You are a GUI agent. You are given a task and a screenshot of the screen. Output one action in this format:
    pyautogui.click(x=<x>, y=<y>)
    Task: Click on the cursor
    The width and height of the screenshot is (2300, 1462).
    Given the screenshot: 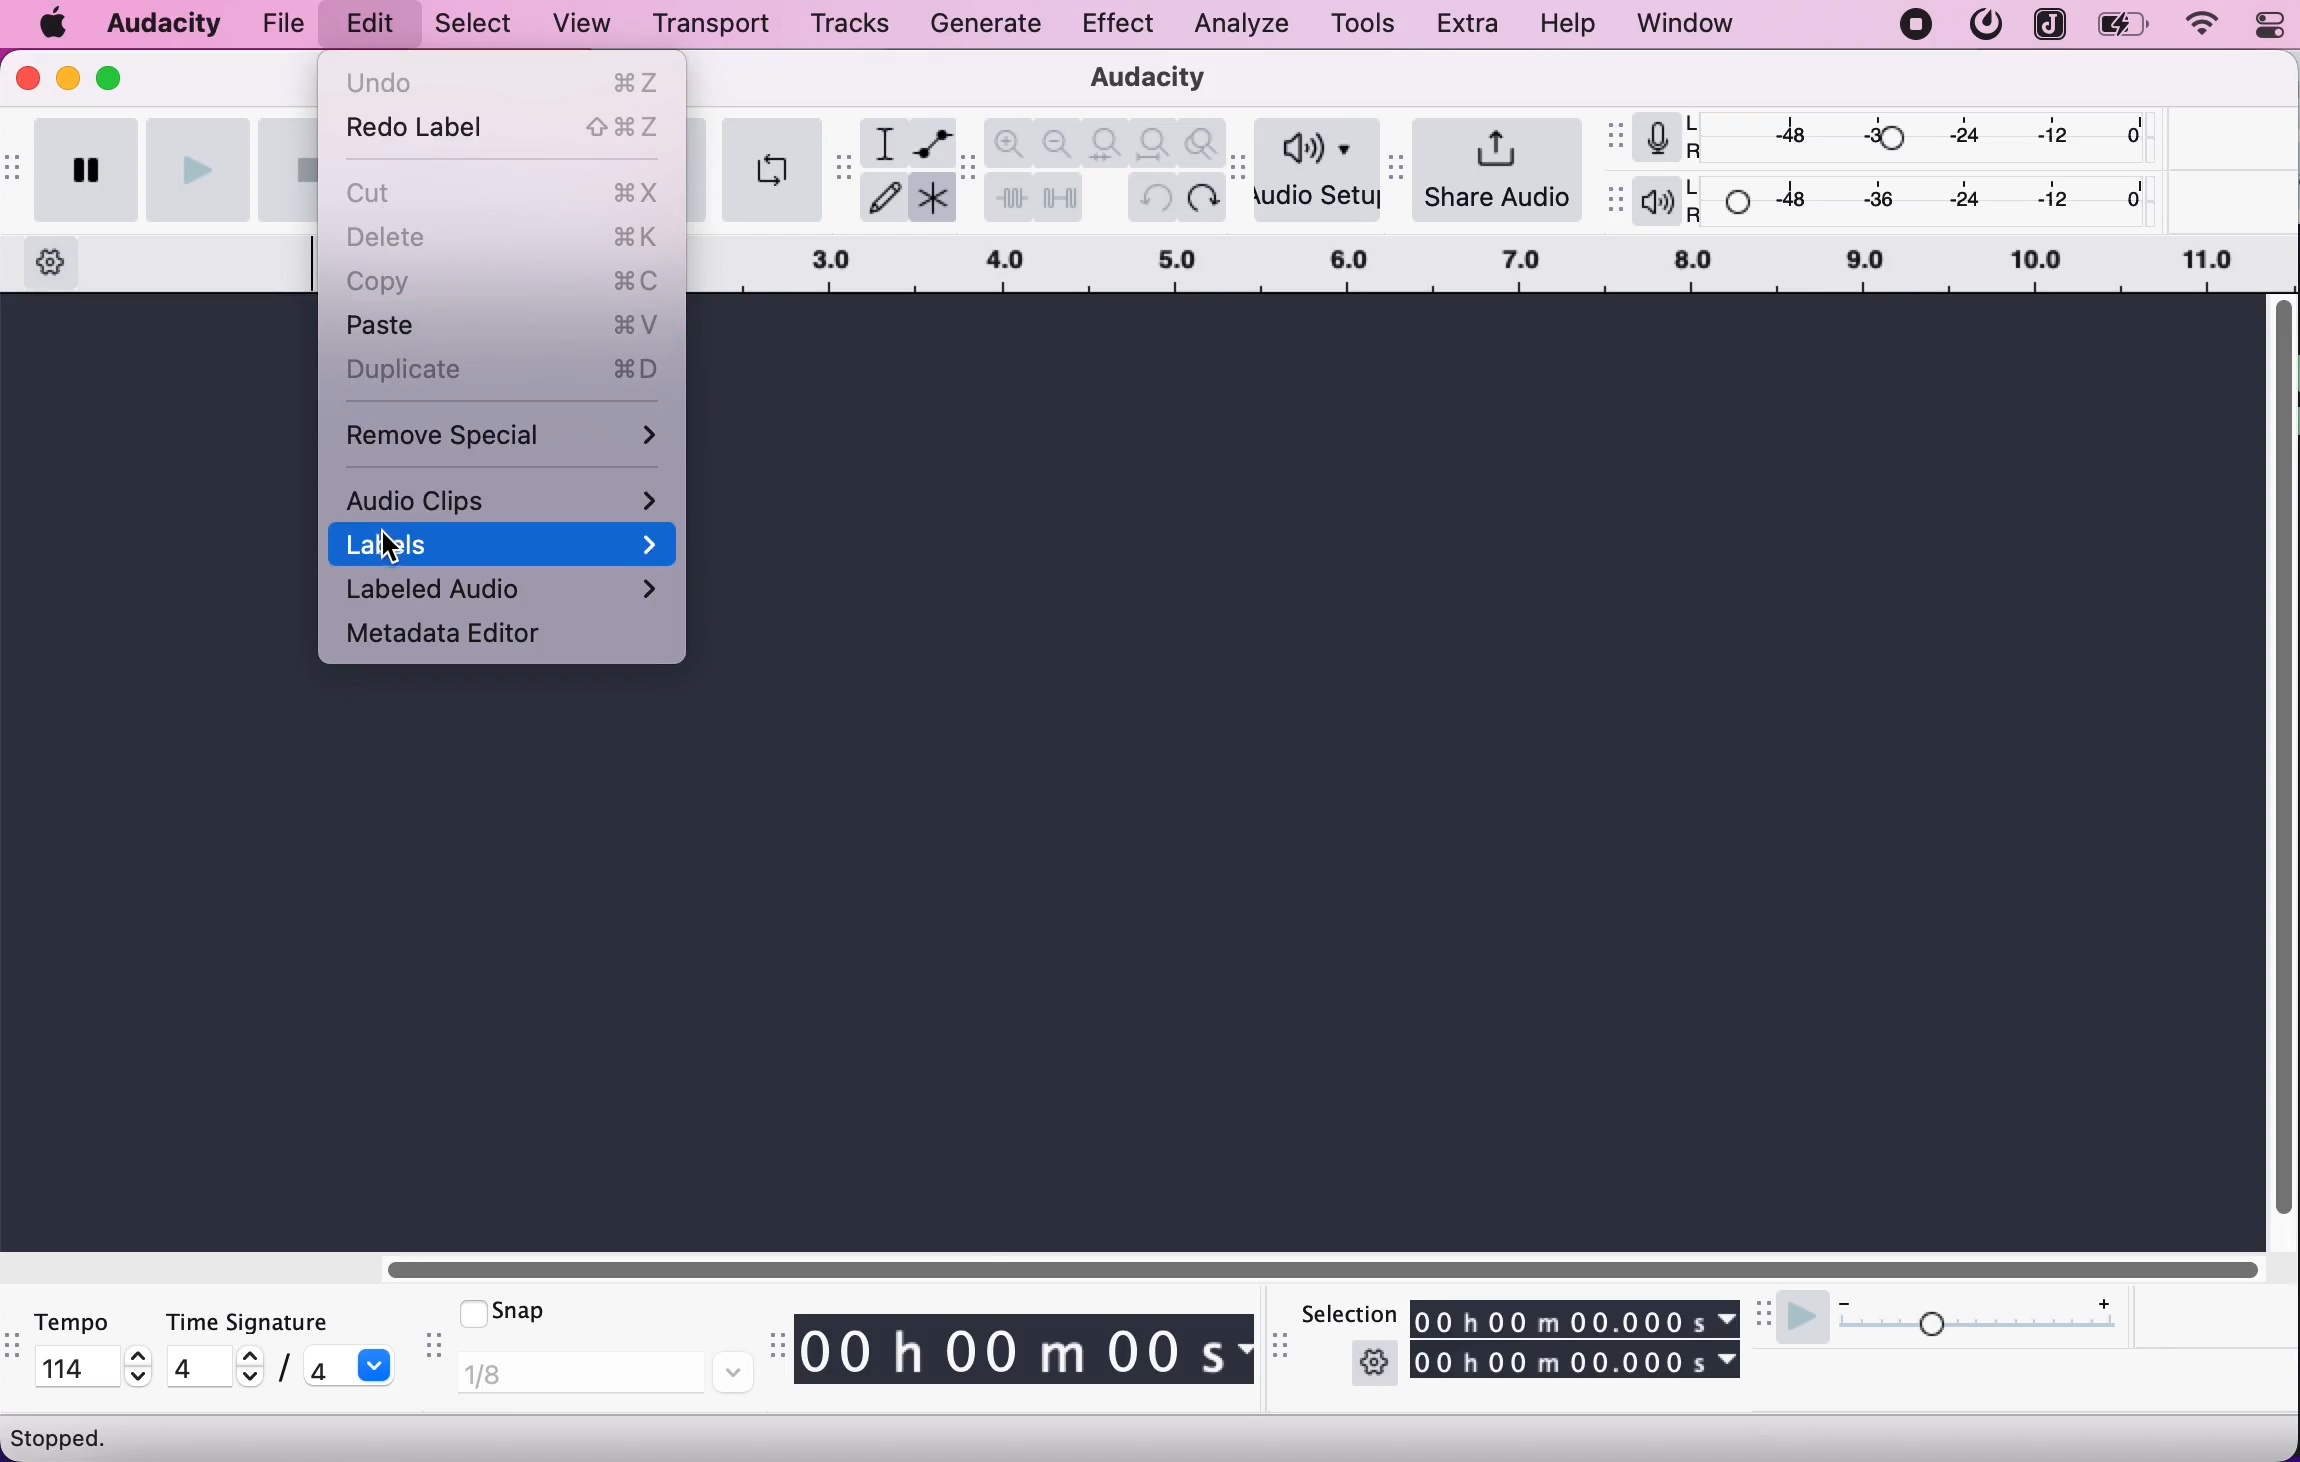 What is the action you would take?
    pyautogui.click(x=388, y=545)
    